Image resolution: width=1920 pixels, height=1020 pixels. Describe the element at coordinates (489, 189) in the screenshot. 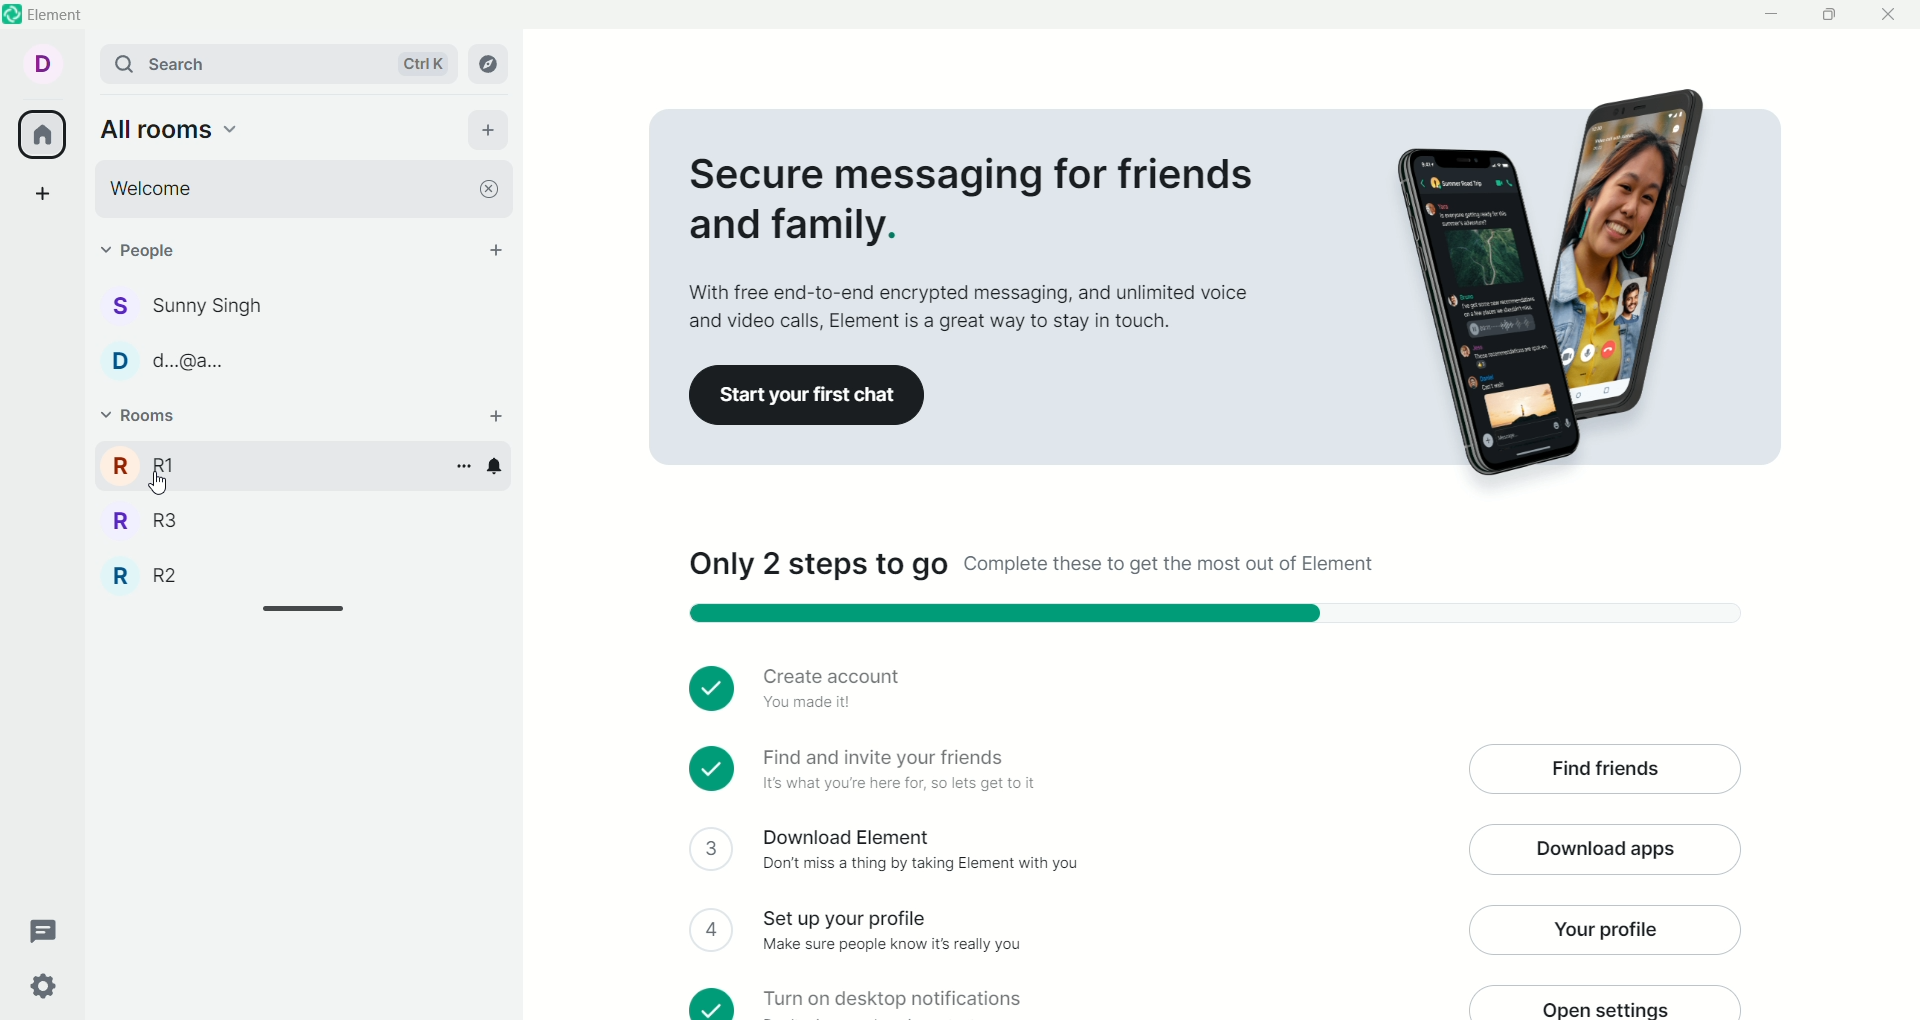

I see `close` at that location.